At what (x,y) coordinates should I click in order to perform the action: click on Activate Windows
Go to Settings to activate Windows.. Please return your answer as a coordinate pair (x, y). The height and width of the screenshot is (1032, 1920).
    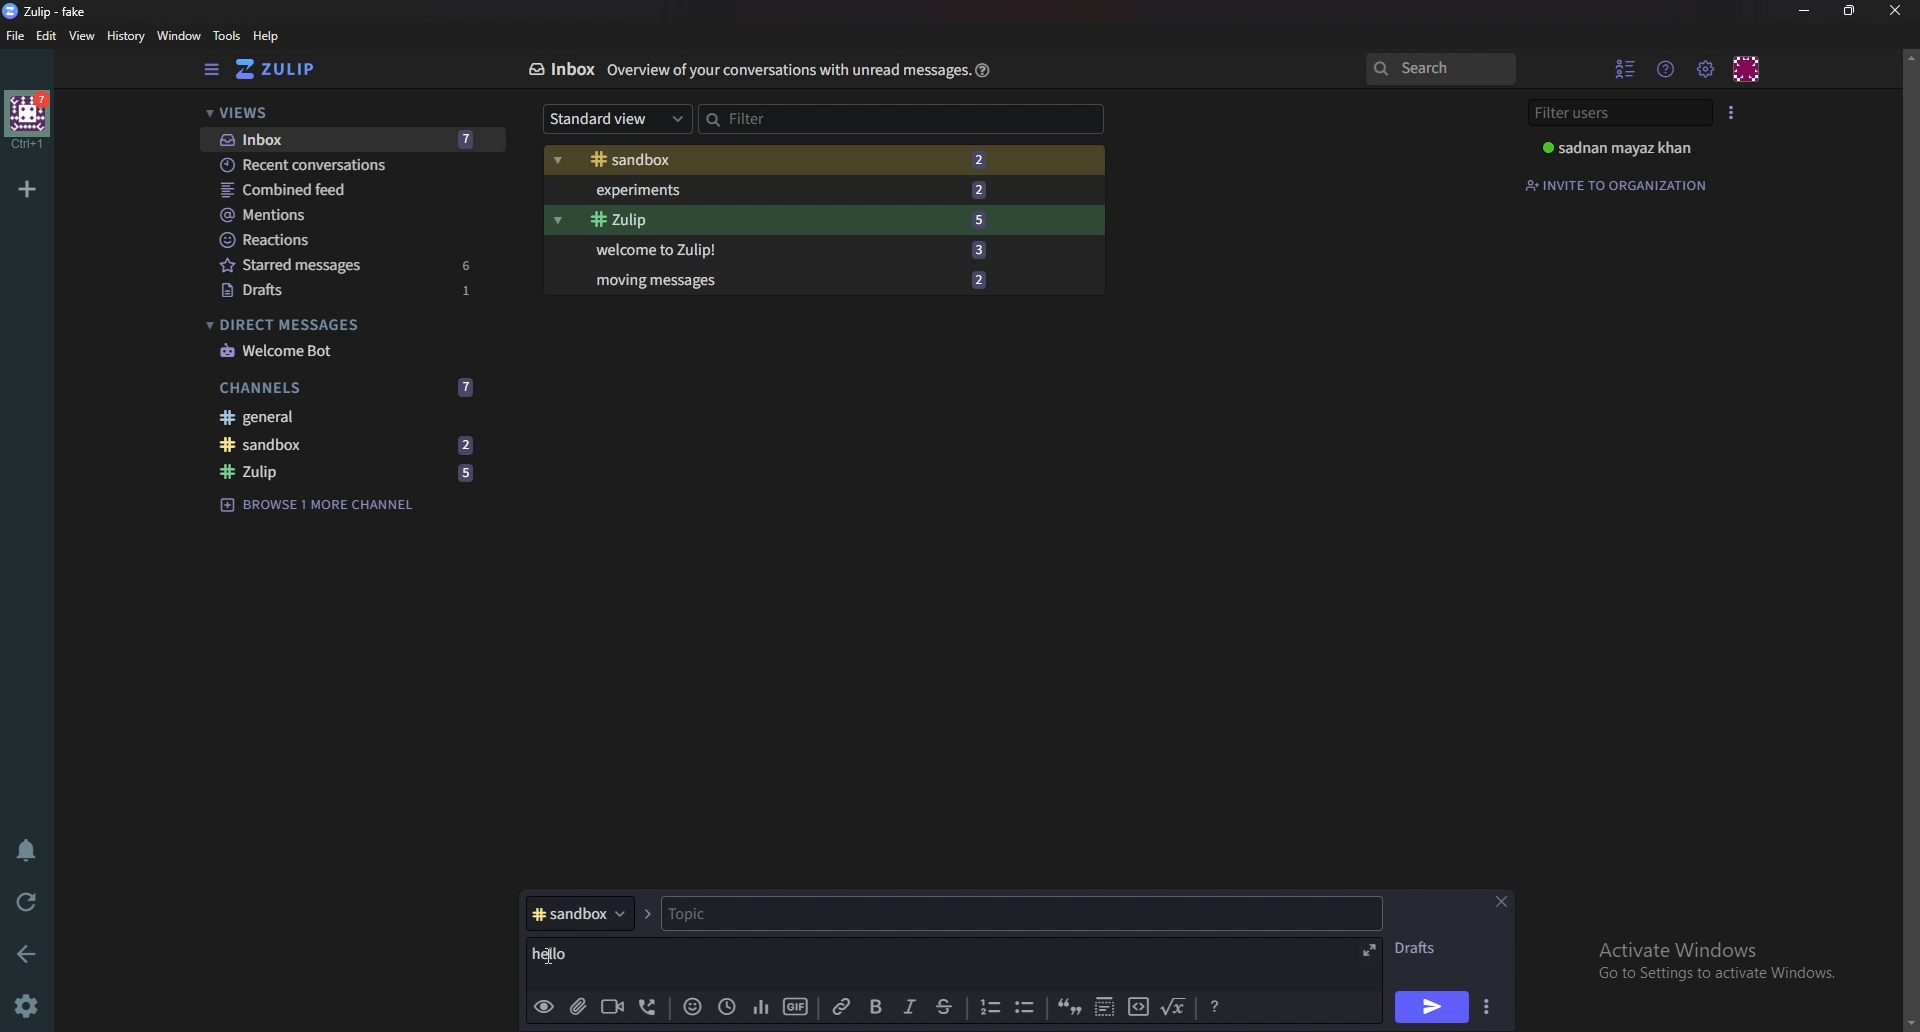
    Looking at the image, I should click on (1714, 958).